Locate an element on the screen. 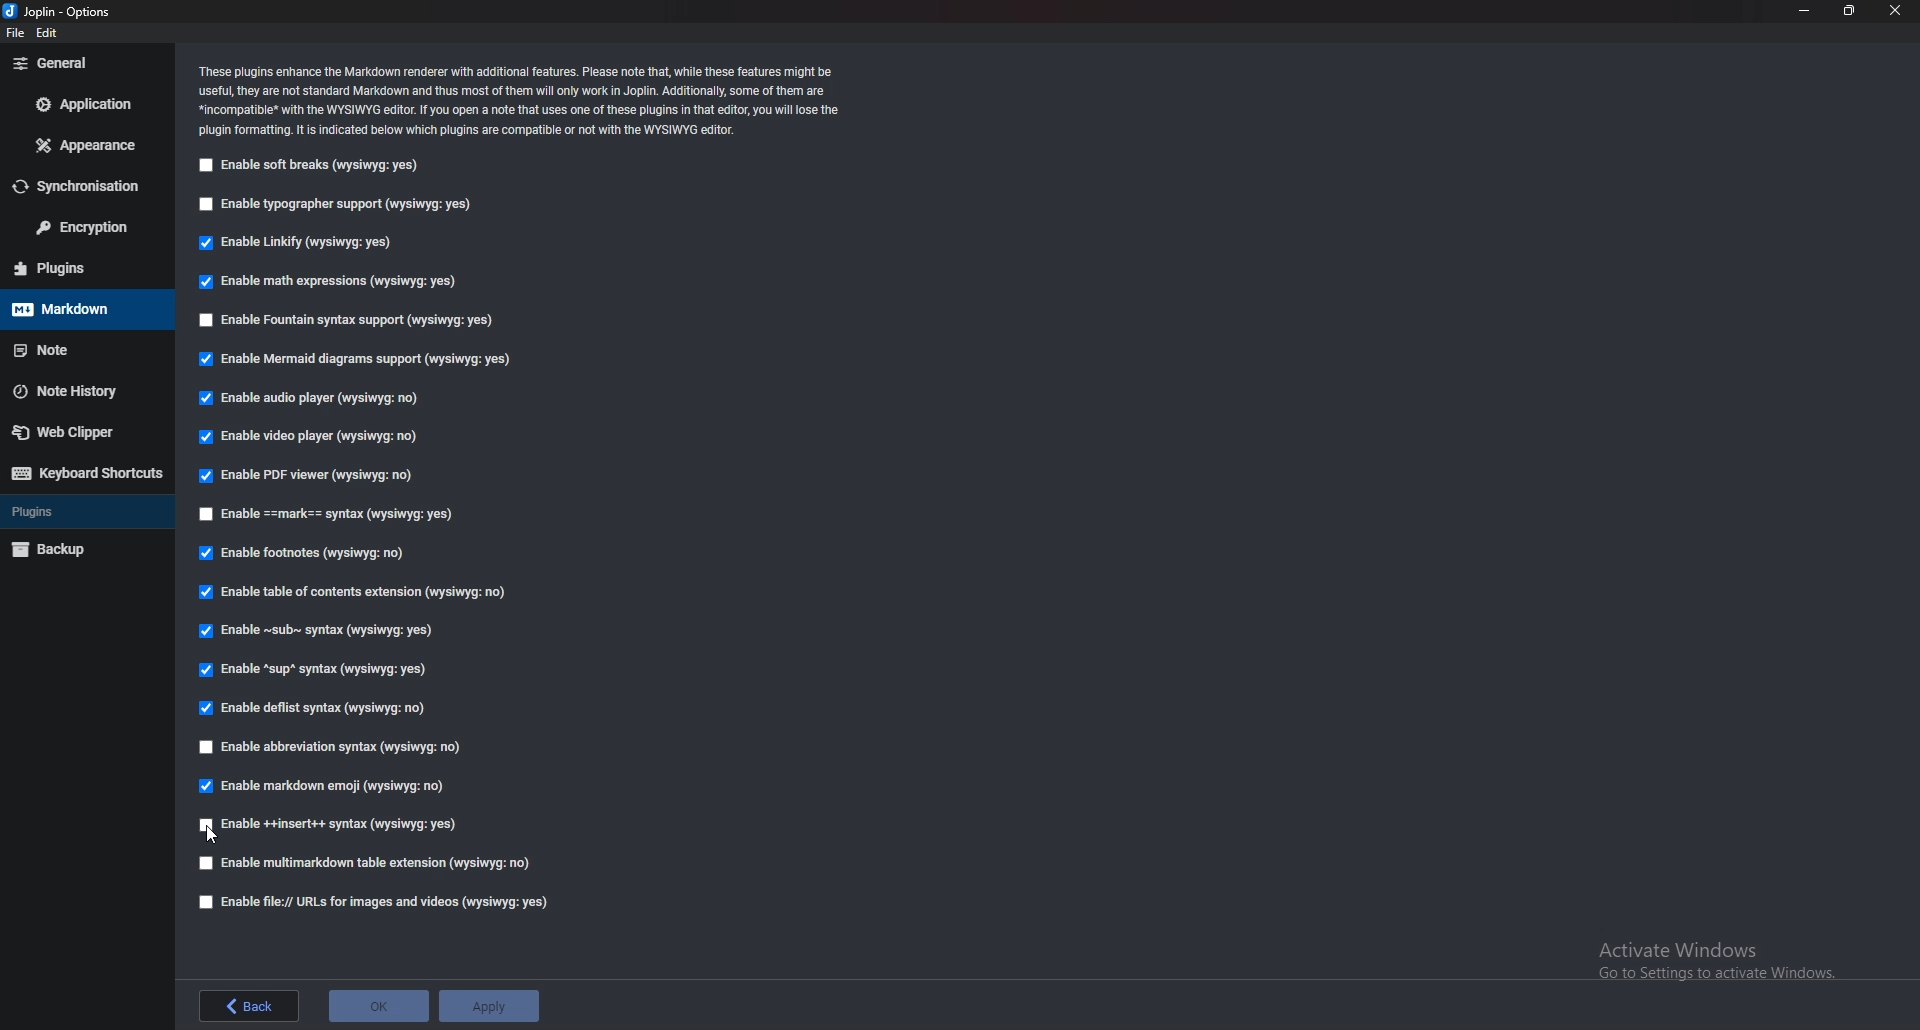  note is located at coordinates (75, 350).